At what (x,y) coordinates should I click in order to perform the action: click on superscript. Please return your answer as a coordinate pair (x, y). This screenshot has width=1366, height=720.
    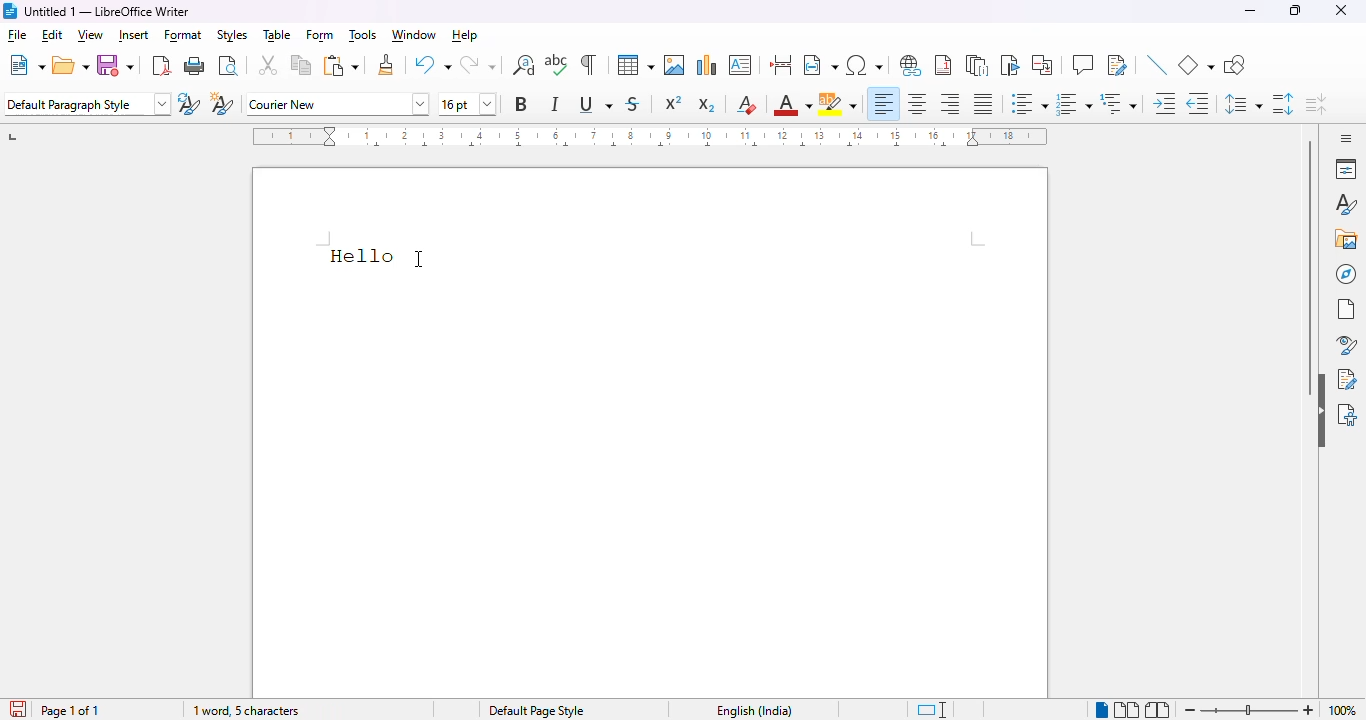
    Looking at the image, I should click on (674, 103).